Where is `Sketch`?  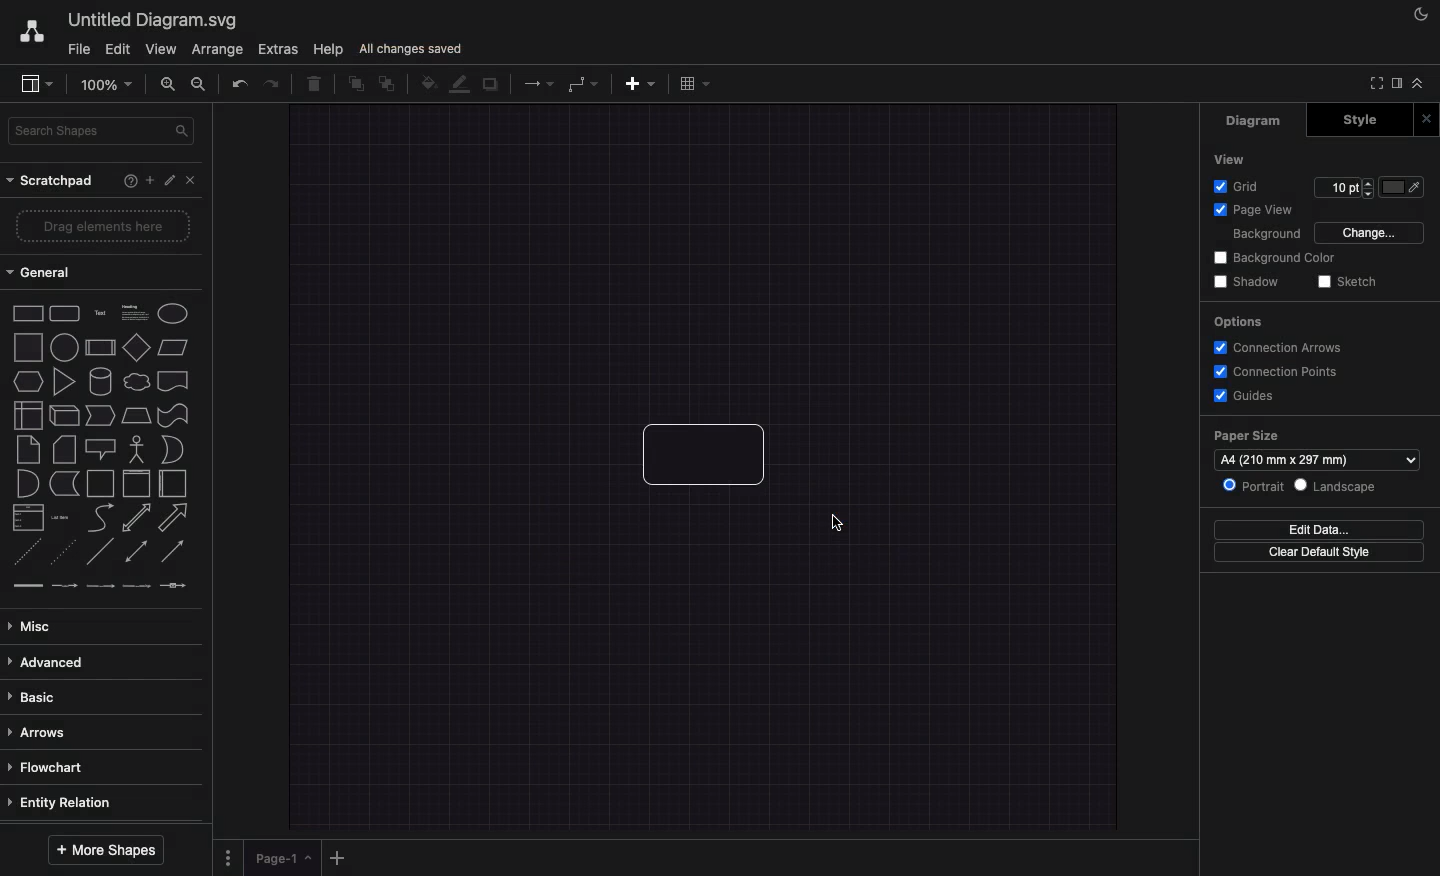 Sketch is located at coordinates (1350, 282).